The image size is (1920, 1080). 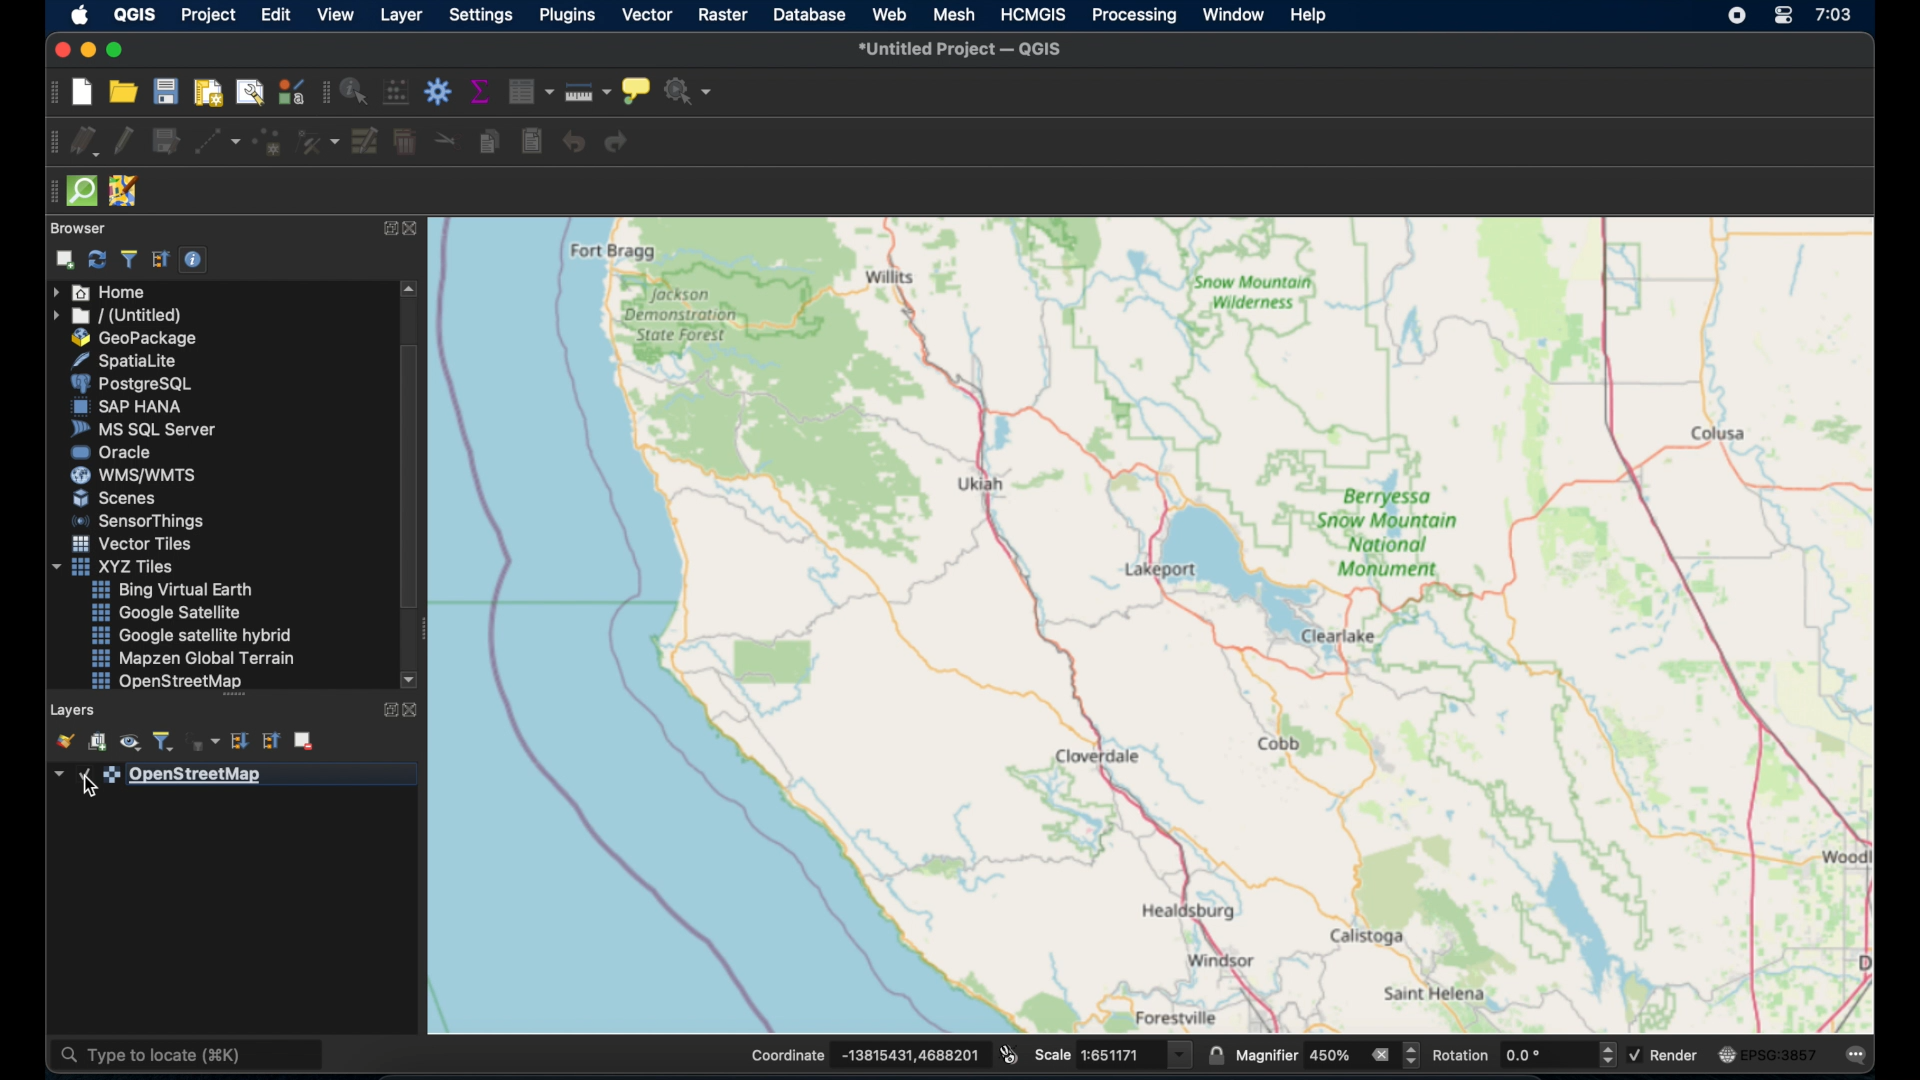 I want to click on project toolbar, so click(x=57, y=94).